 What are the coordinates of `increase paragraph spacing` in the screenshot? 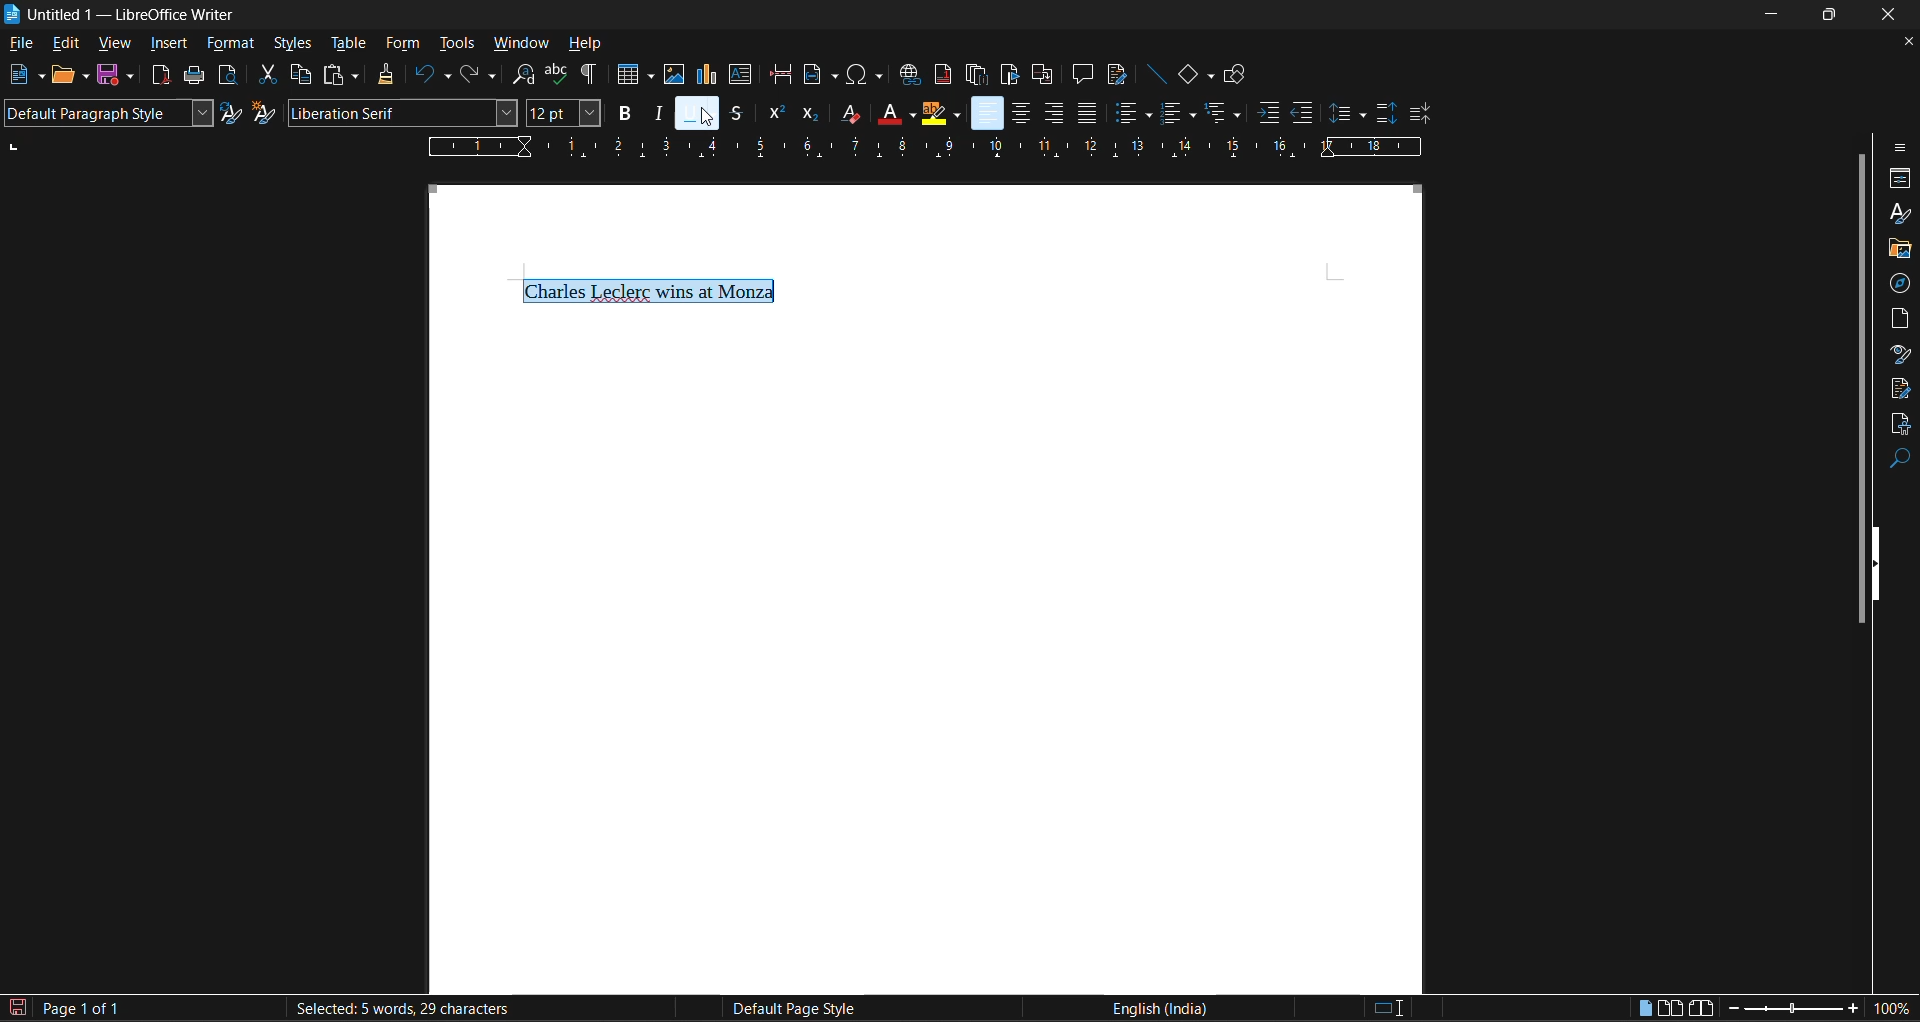 It's located at (1383, 114).